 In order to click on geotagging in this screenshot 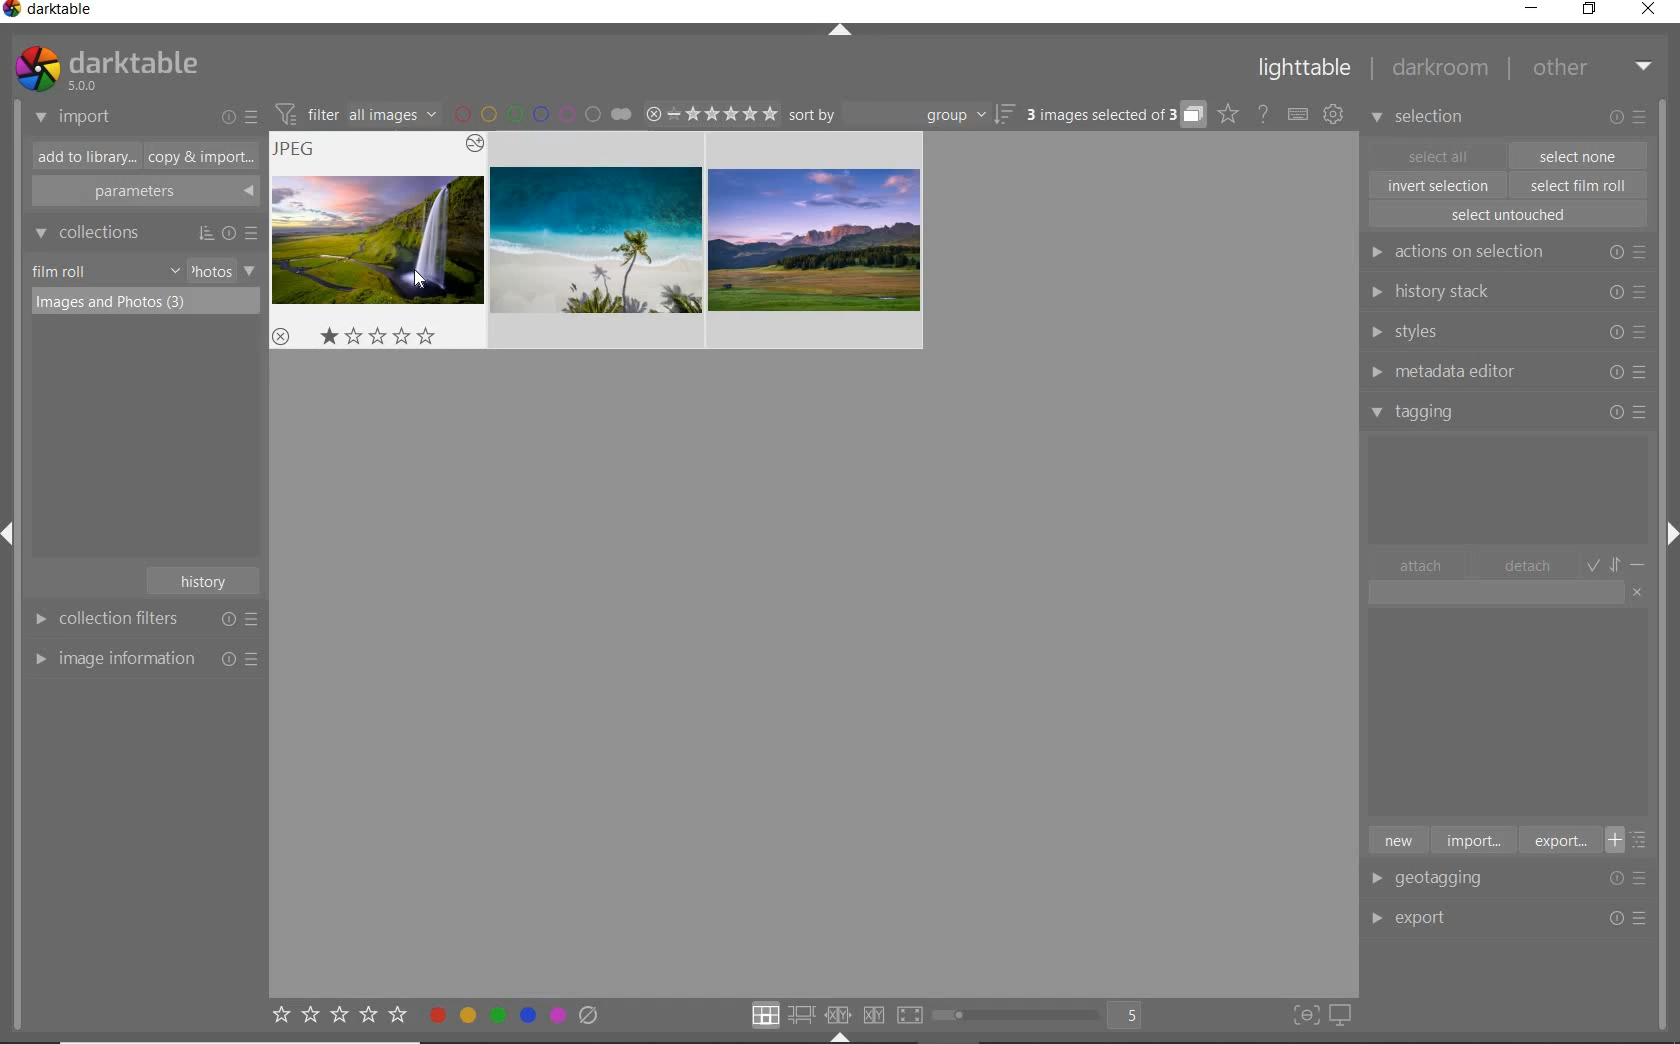, I will do `click(1445, 880)`.